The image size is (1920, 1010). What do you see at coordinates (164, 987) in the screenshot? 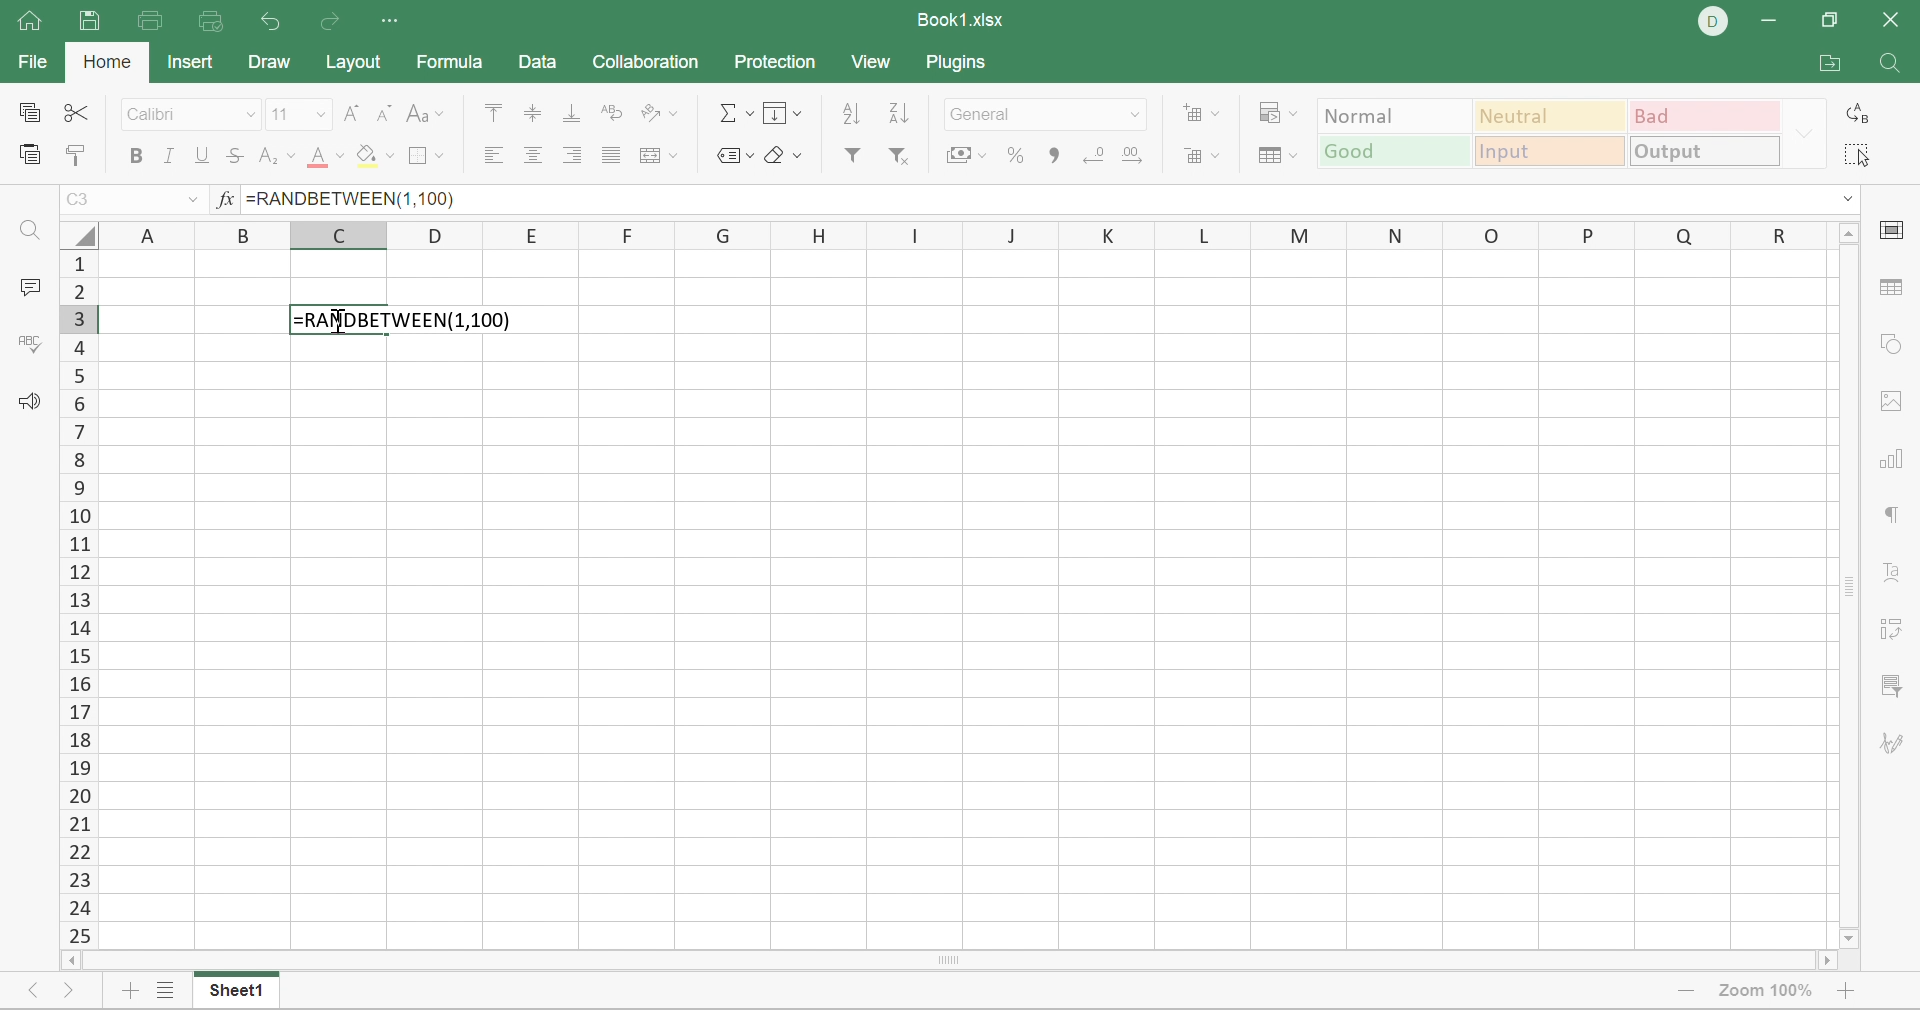
I see `List of sheets` at bounding box center [164, 987].